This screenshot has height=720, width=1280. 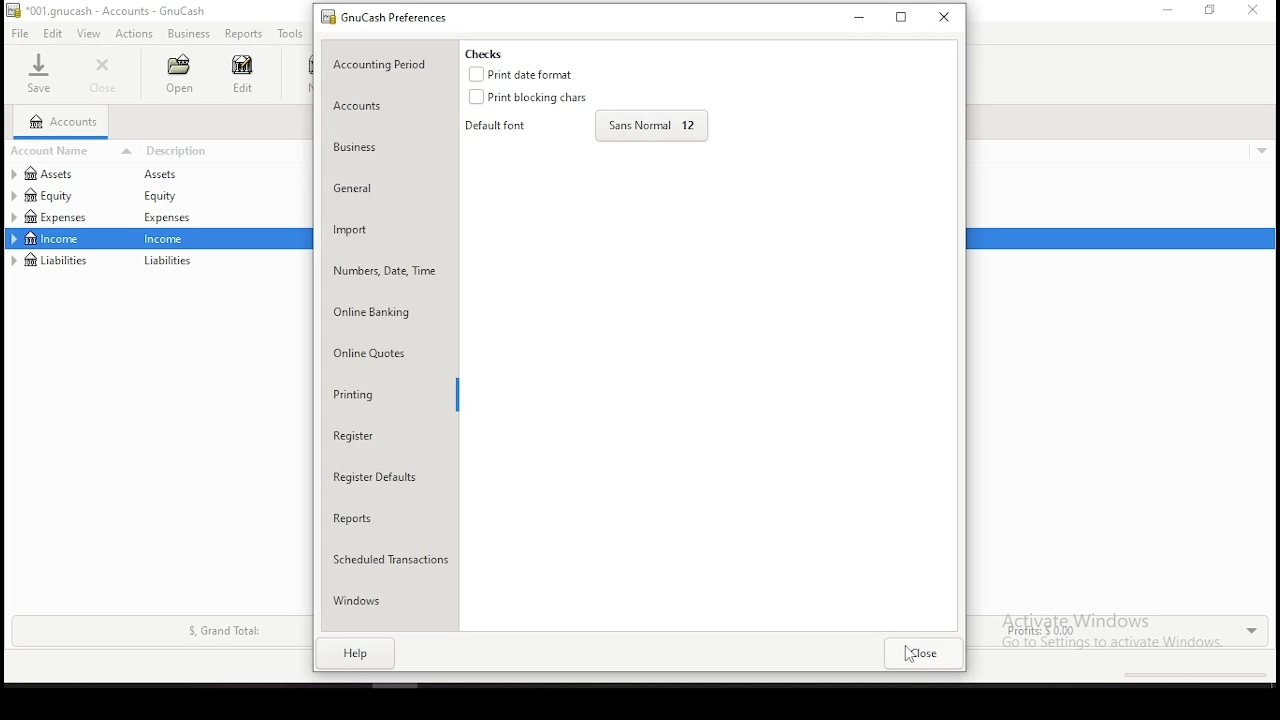 What do you see at coordinates (74, 150) in the screenshot?
I see `account name` at bounding box center [74, 150].